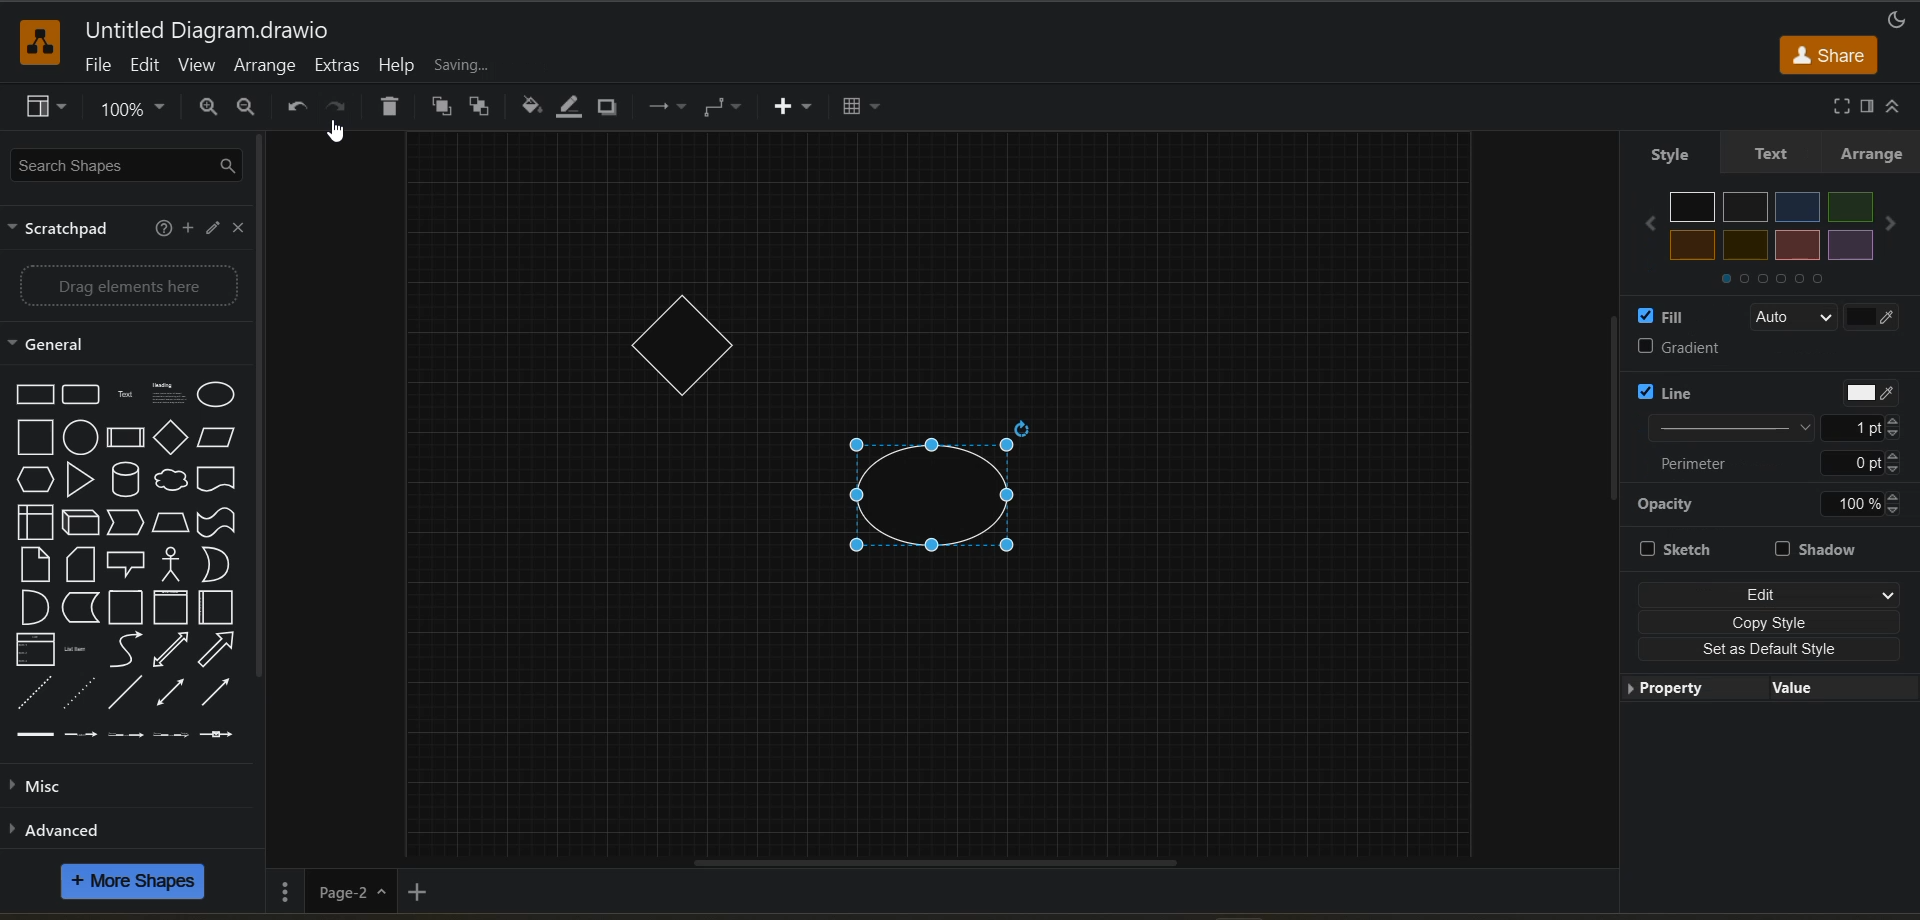 This screenshot has height=920, width=1920. What do you see at coordinates (217, 479) in the screenshot?
I see `document` at bounding box center [217, 479].